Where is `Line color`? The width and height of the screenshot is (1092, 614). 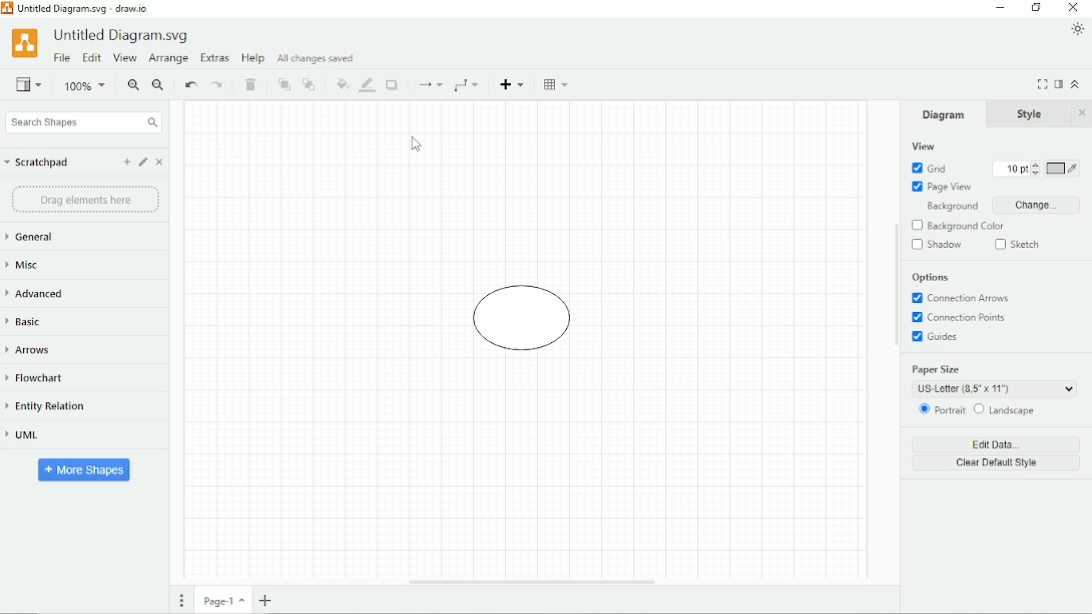
Line color is located at coordinates (367, 85).